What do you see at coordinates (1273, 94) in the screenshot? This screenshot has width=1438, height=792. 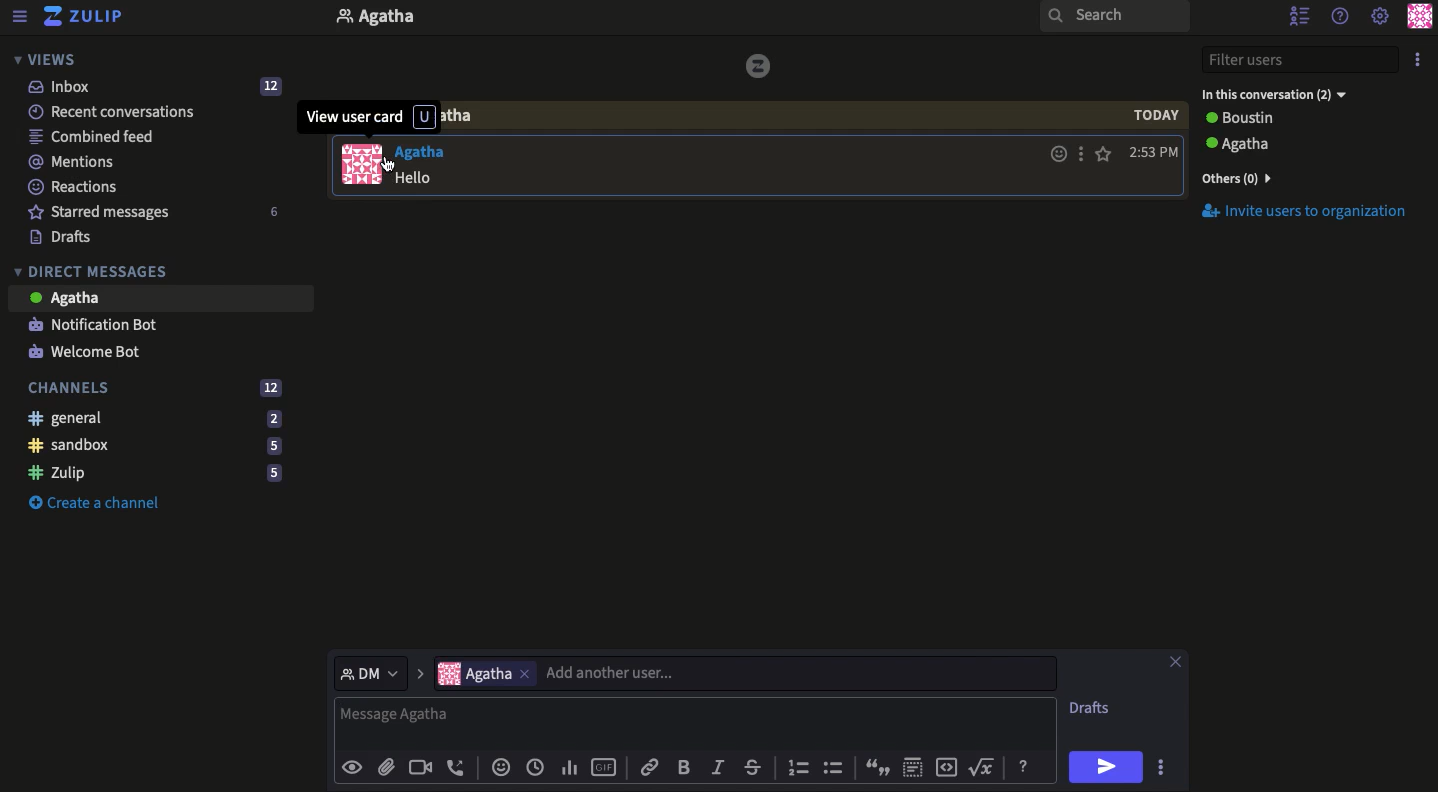 I see `User 2` at bounding box center [1273, 94].